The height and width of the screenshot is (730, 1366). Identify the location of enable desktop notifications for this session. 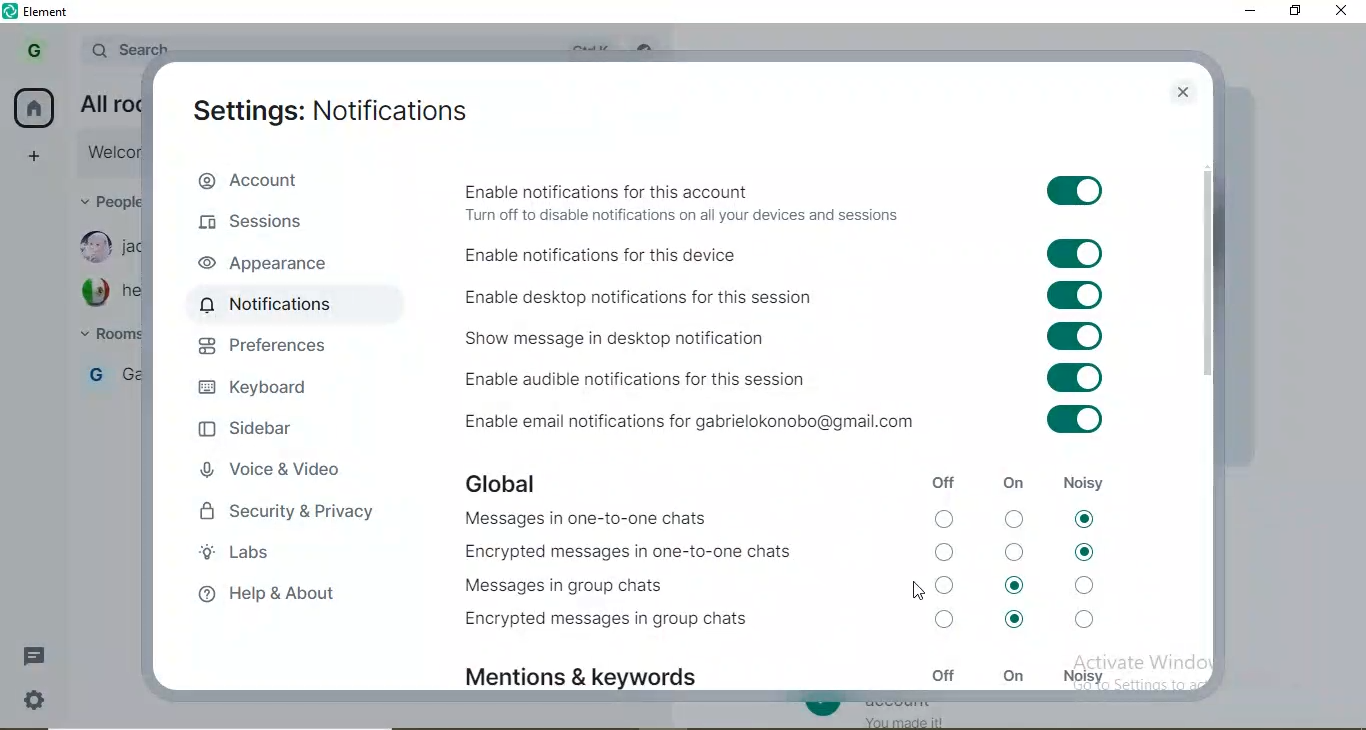
(728, 297).